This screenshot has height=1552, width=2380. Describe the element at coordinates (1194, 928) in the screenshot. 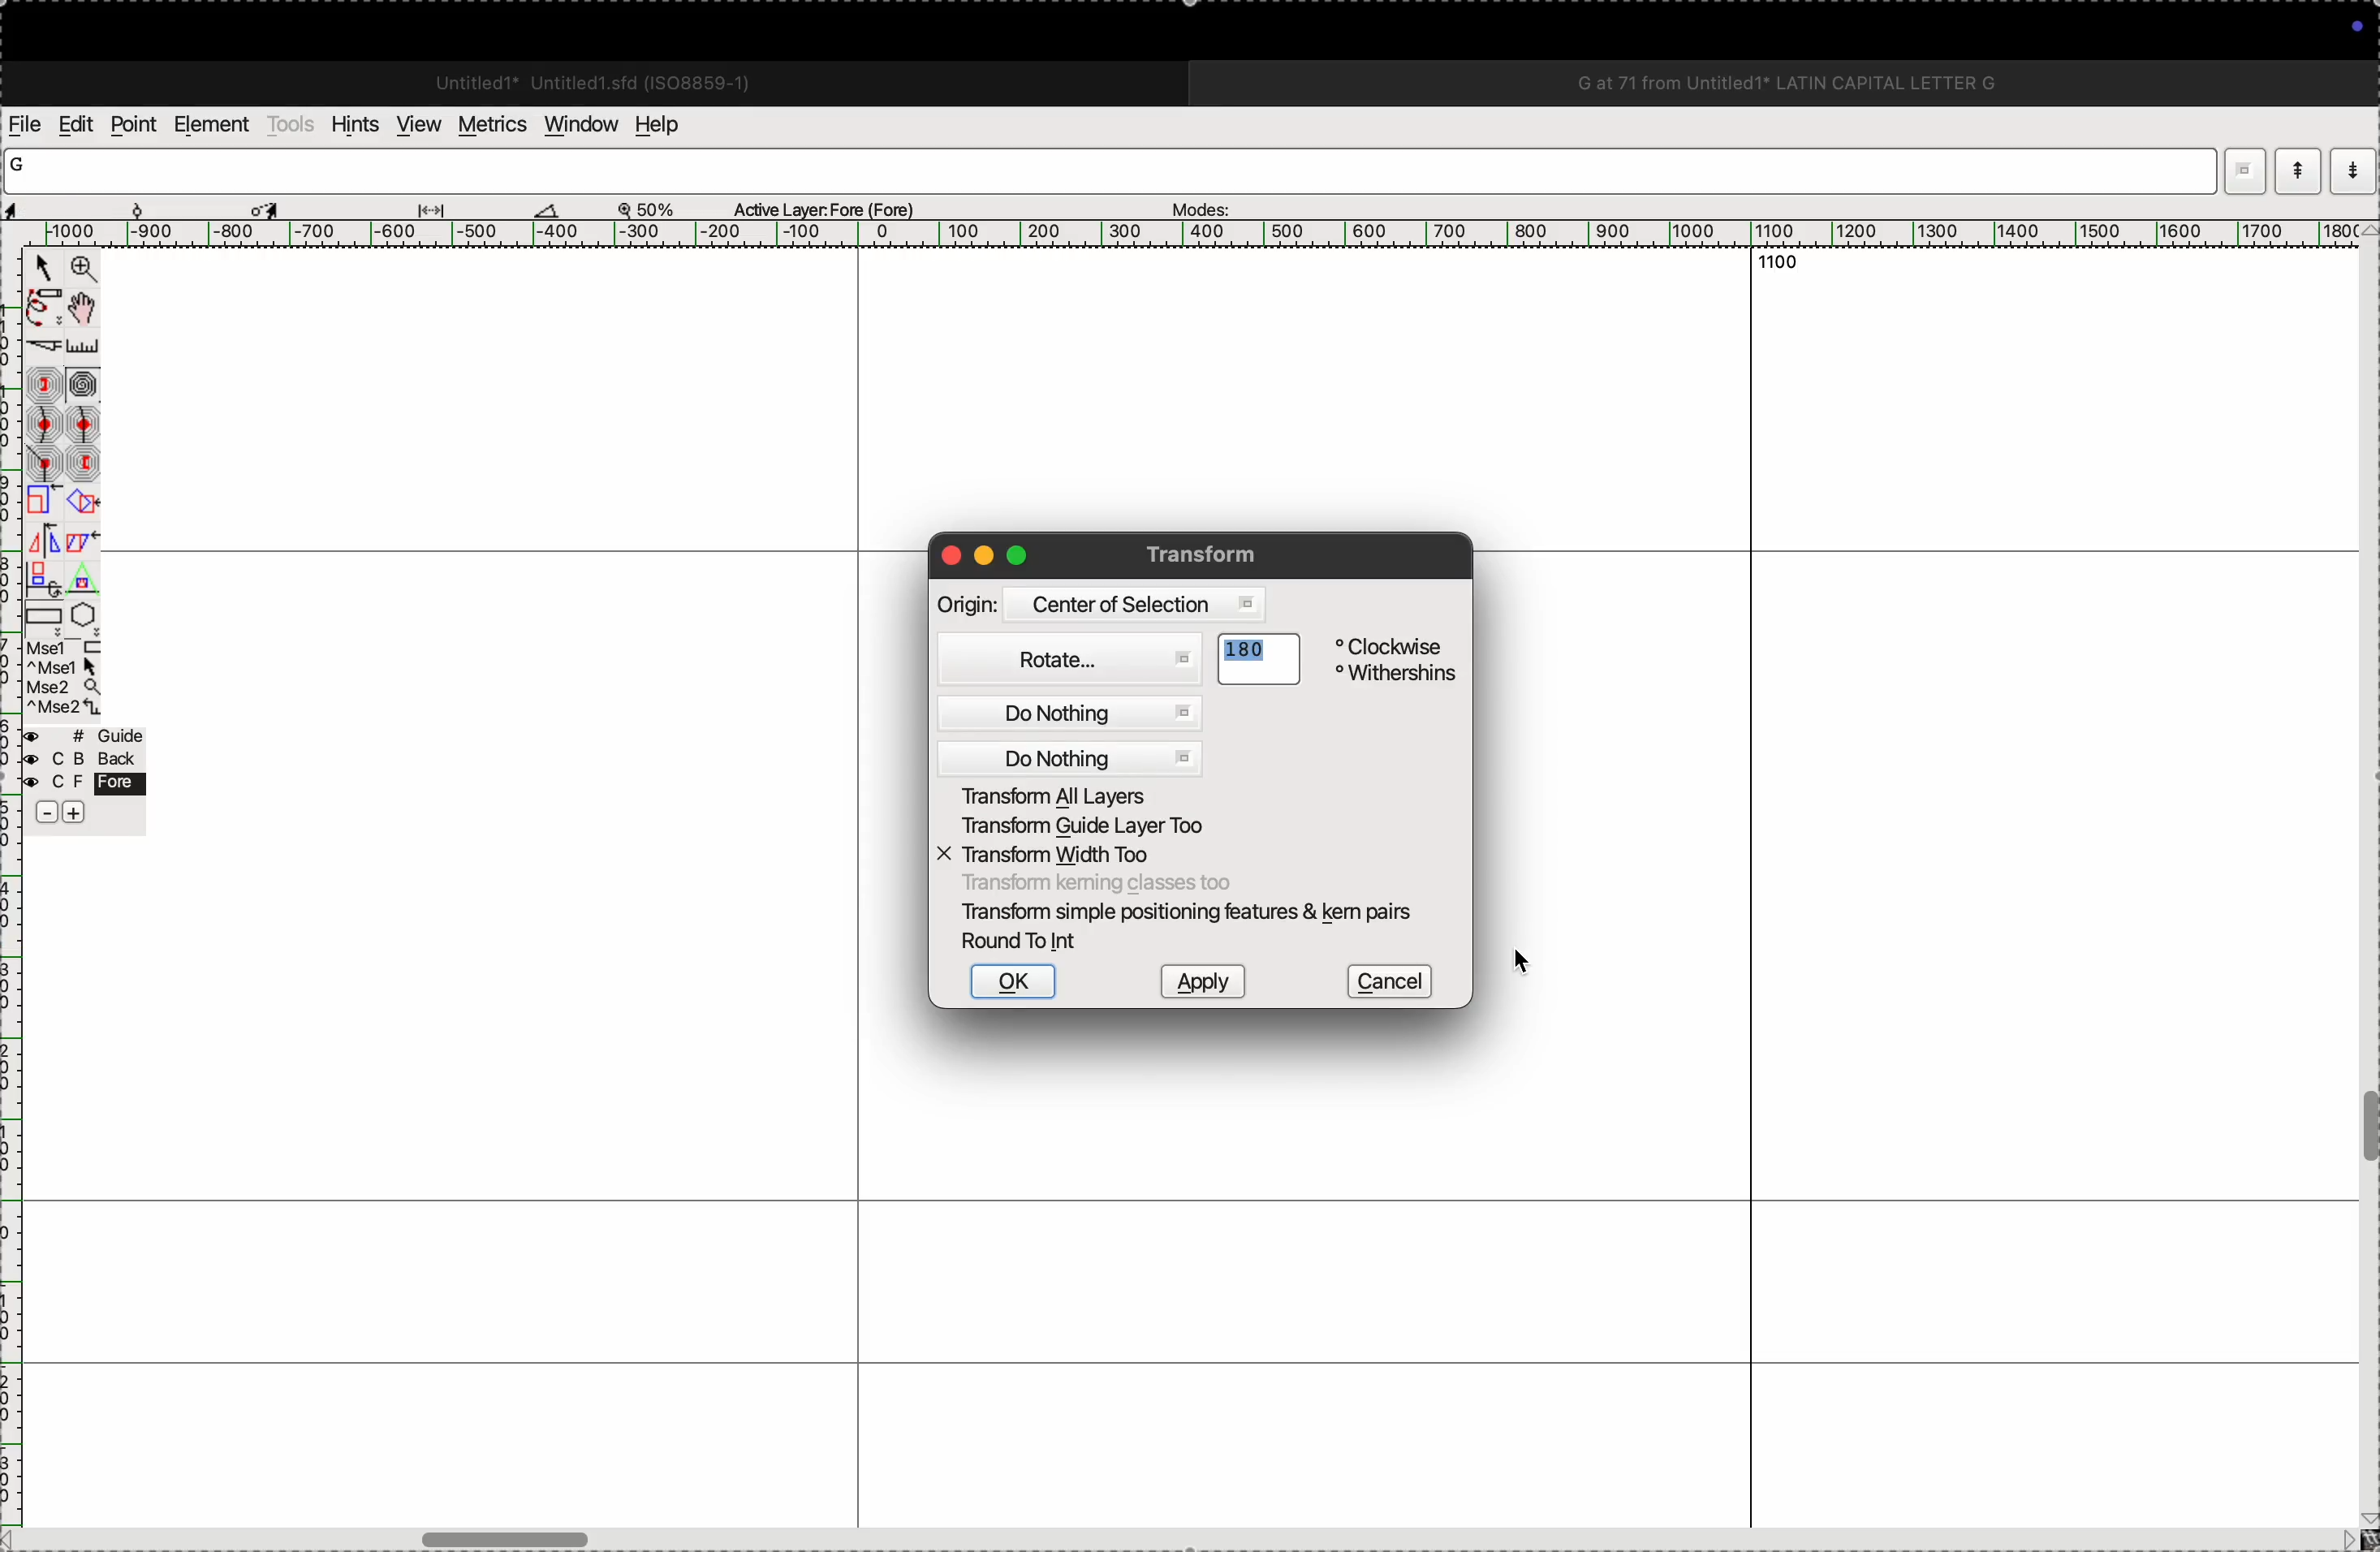

I see `Transform simple positioning features & kem pairs
Round To Int` at that location.